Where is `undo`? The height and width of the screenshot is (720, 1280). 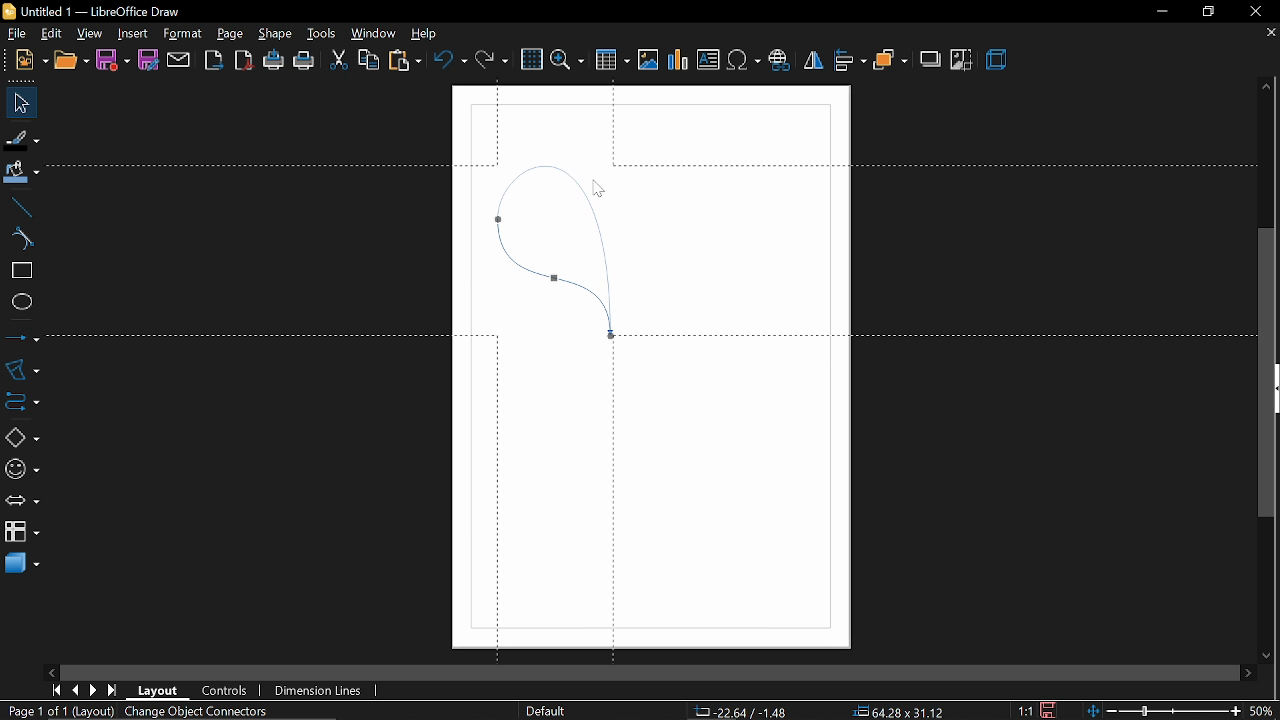
undo is located at coordinates (450, 61).